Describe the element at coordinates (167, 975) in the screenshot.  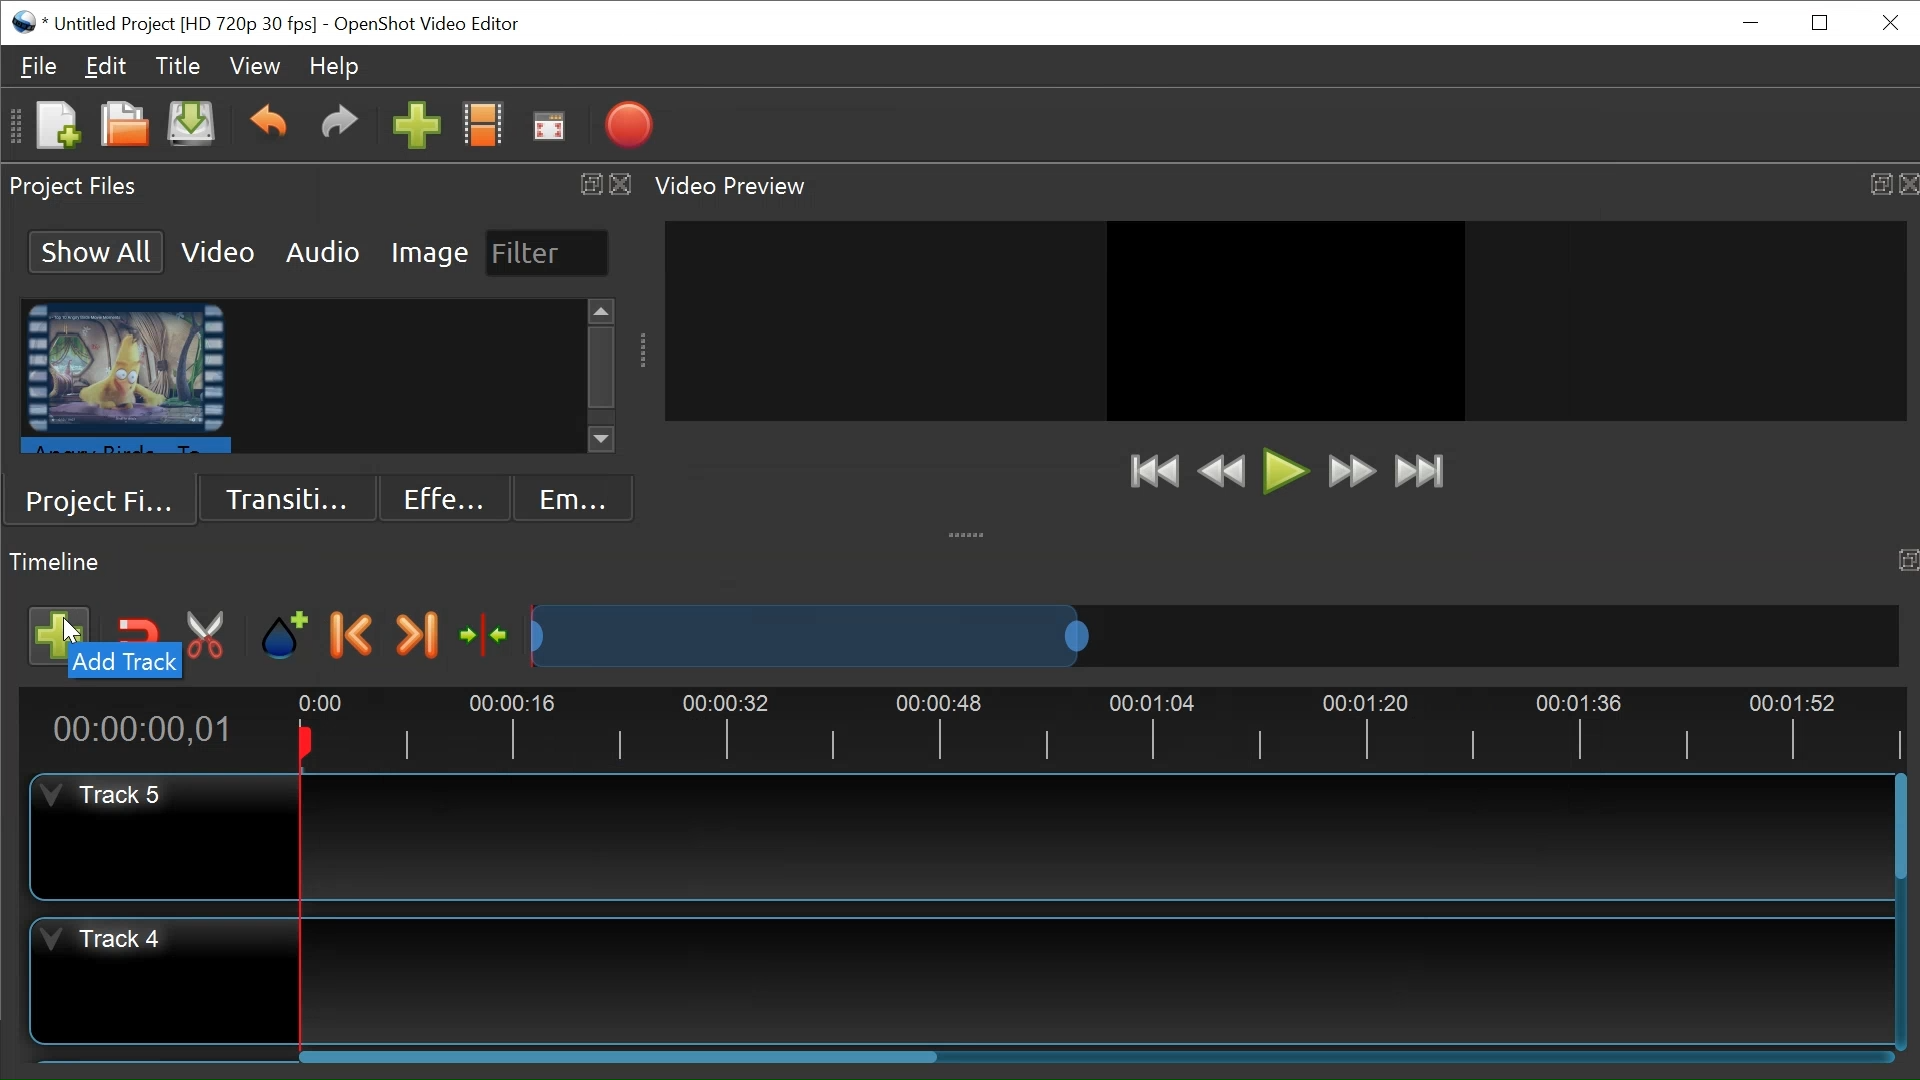
I see `Track Header for Track 4` at that location.